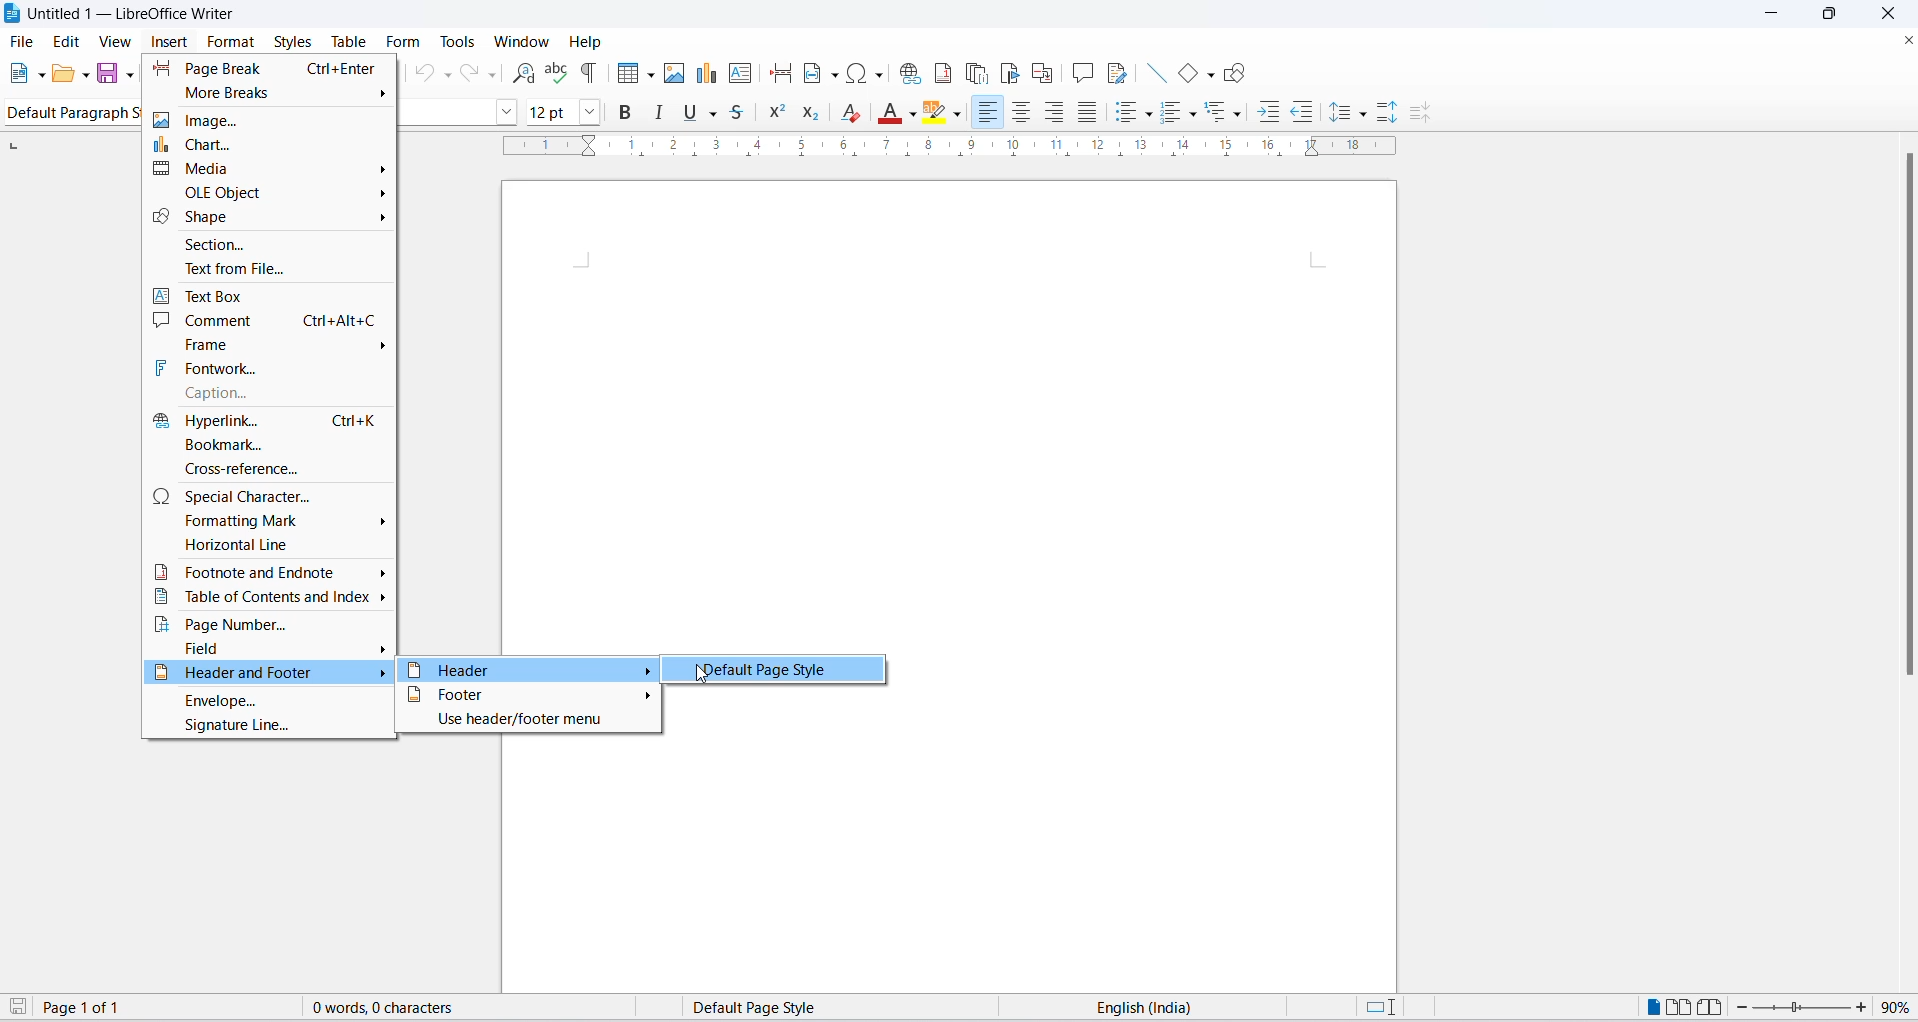  I want to click on text box, so click(267, 292).